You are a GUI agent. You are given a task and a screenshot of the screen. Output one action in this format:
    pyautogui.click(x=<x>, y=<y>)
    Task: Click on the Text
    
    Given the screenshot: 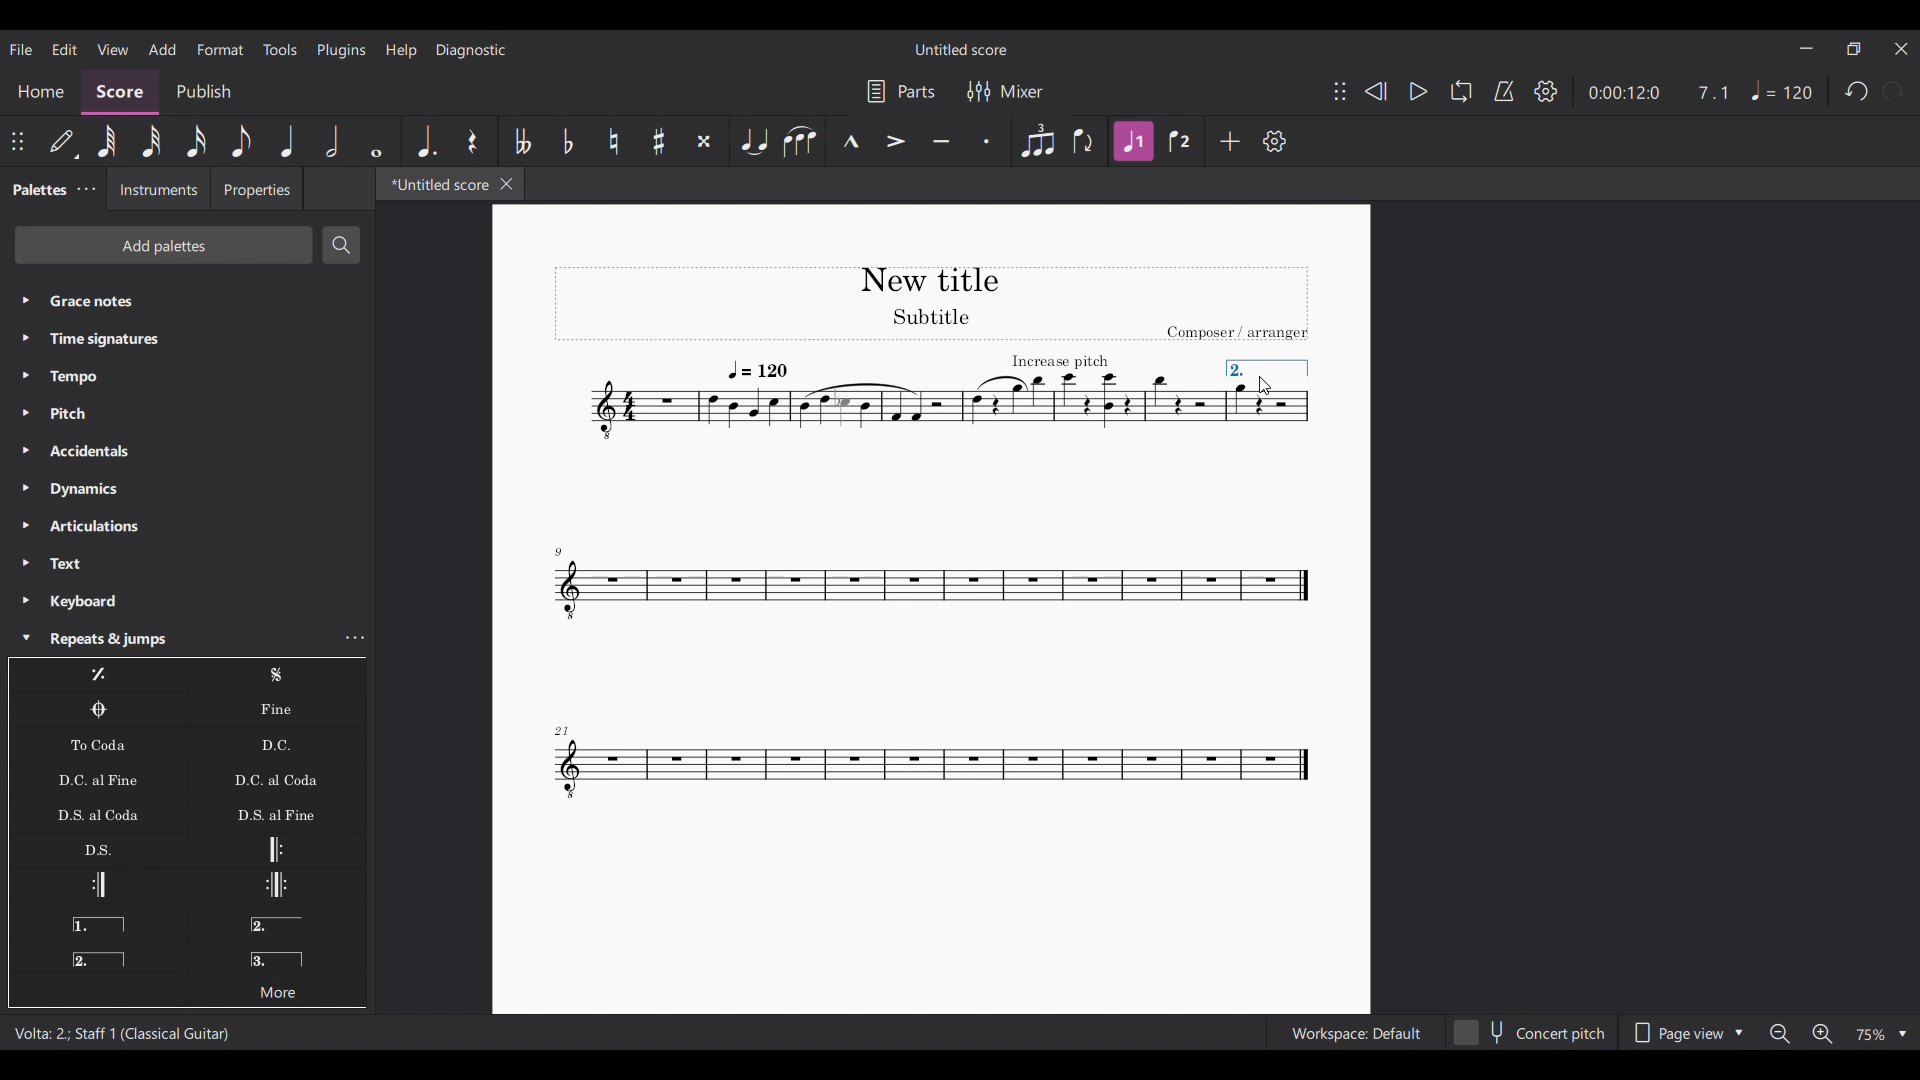 What is the action you would take?
    pyautogui.click(x=188, y=564)
    